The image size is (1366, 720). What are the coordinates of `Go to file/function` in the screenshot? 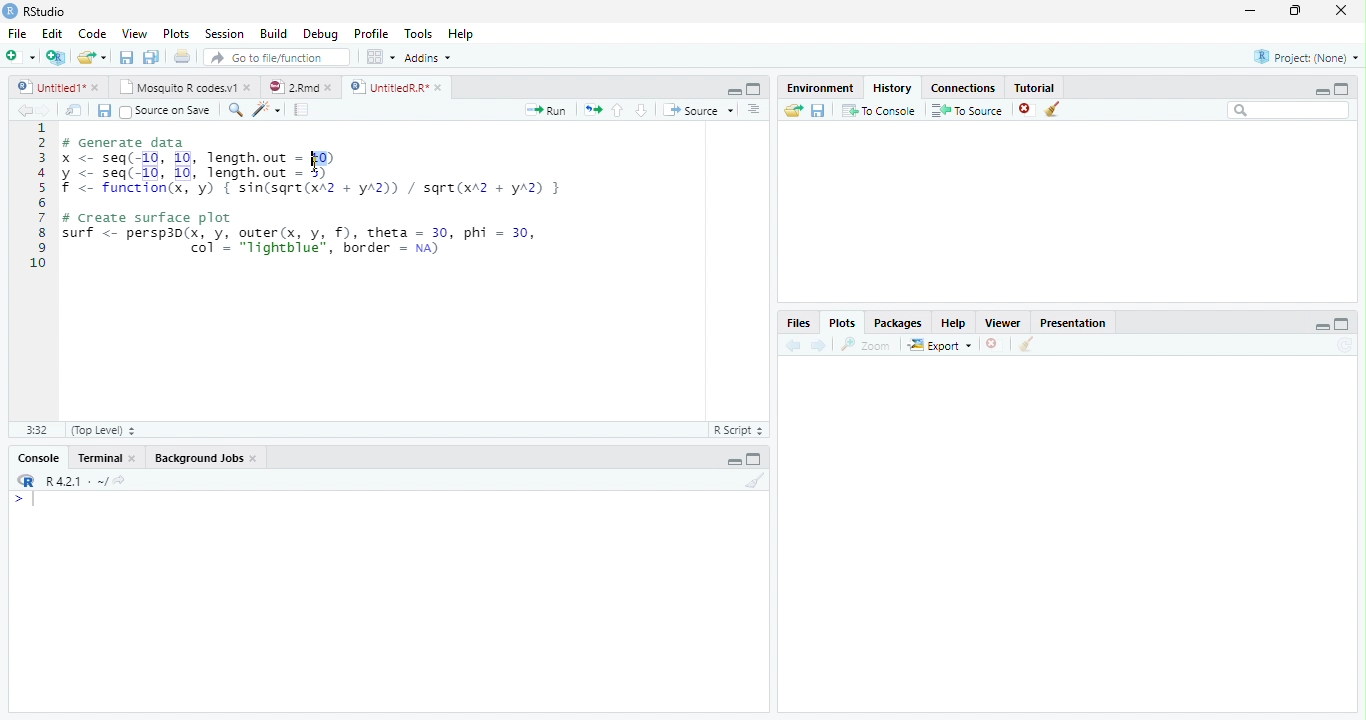 It's located at (277, 56).